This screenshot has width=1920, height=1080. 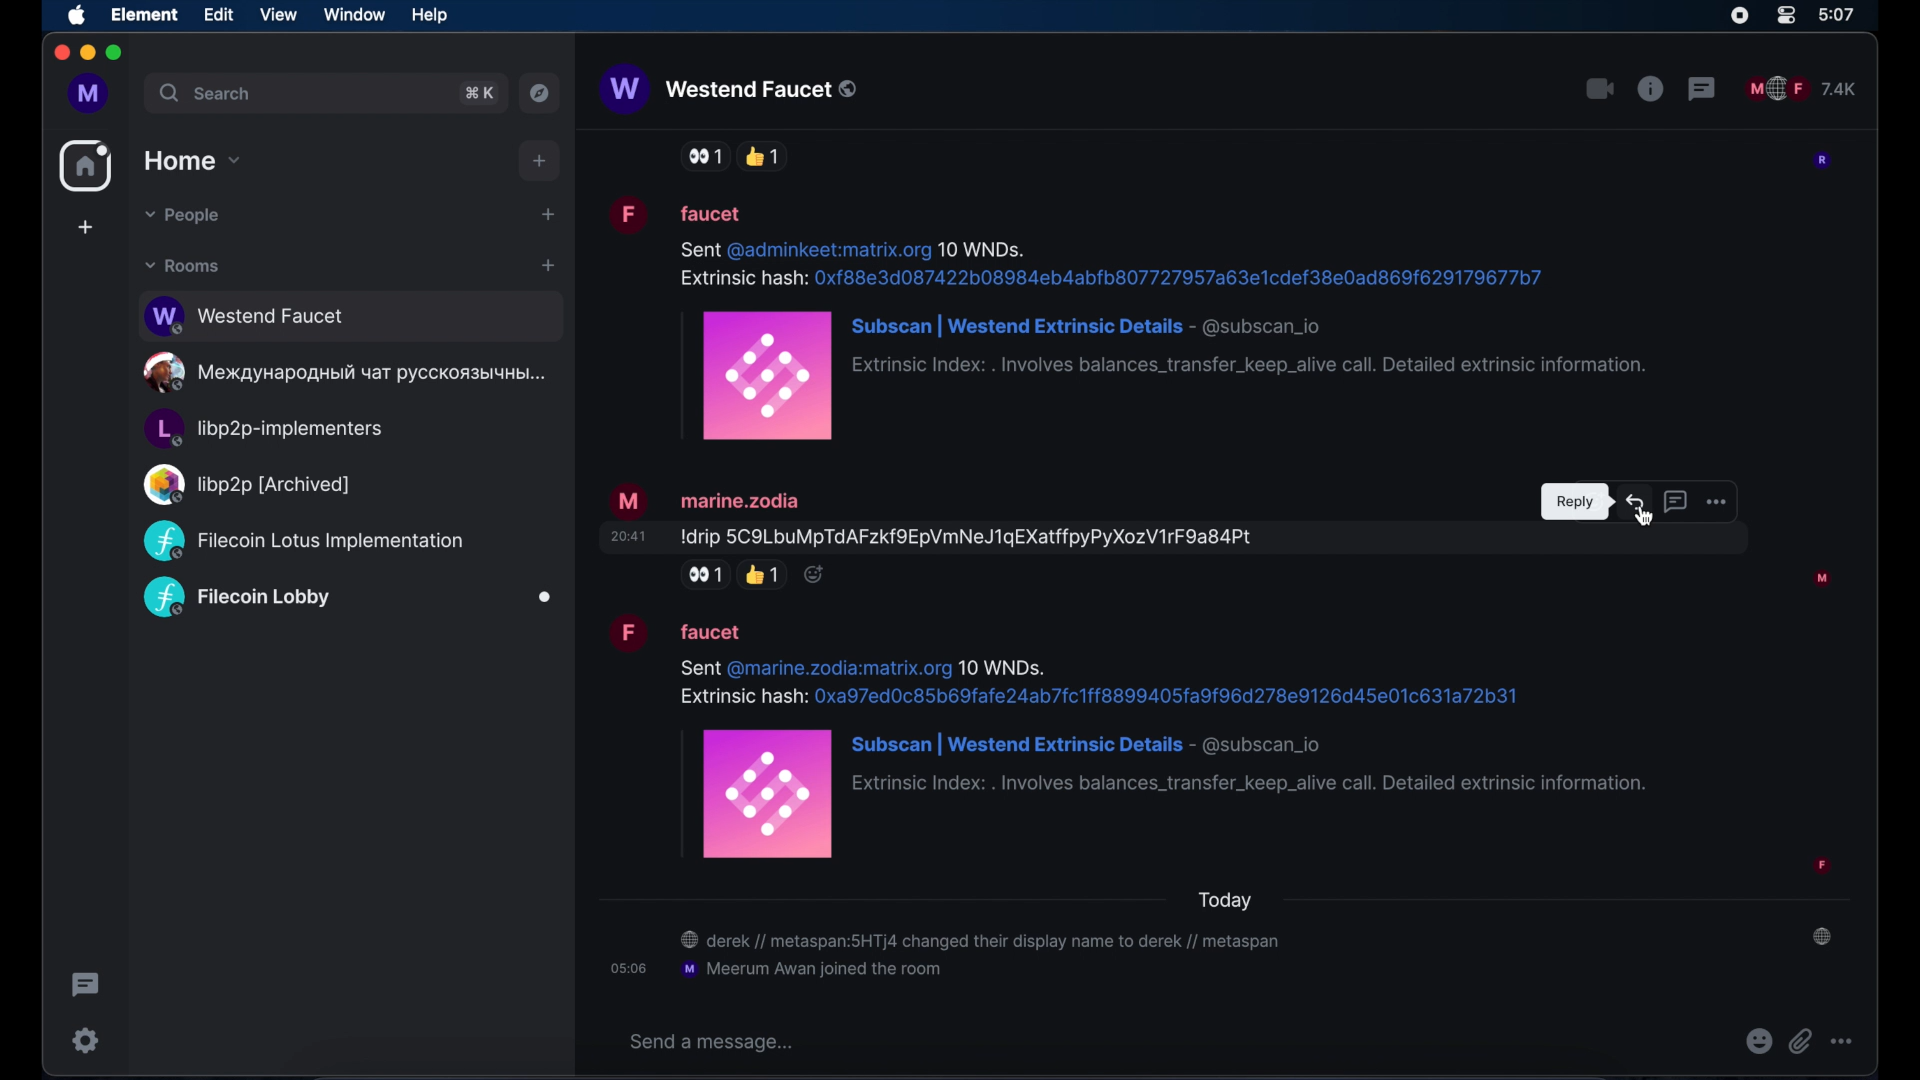 What do you see at coordinates (1637, 501) in the screenshot?
I see `reply` at bounding box center [1637, 501].